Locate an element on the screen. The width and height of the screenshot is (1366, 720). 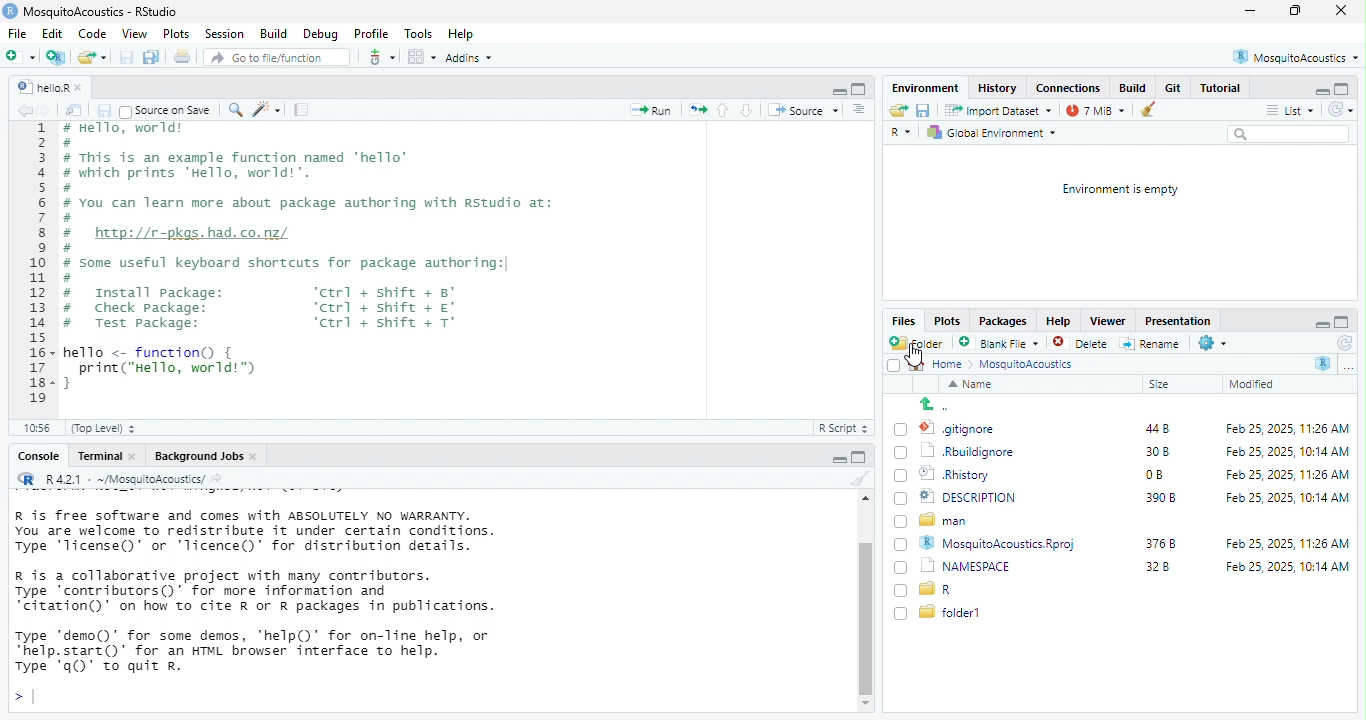
checkbox is located at coordinates (901, 453).